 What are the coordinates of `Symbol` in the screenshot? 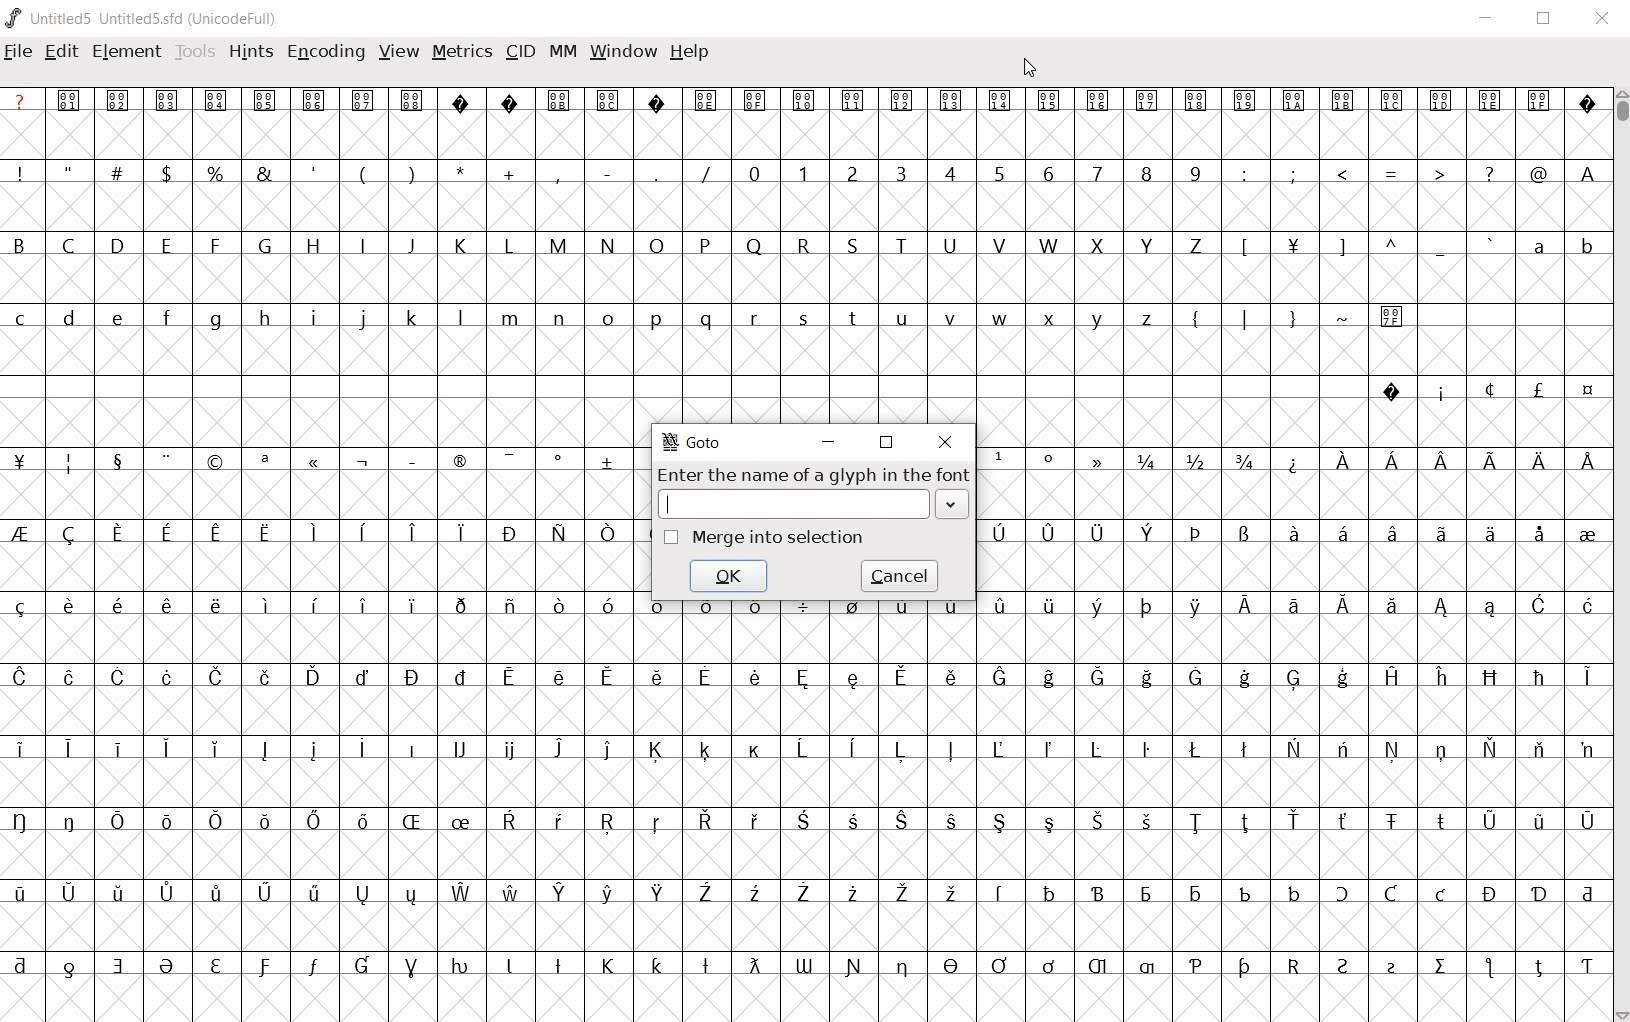 It's located at (25, 534).